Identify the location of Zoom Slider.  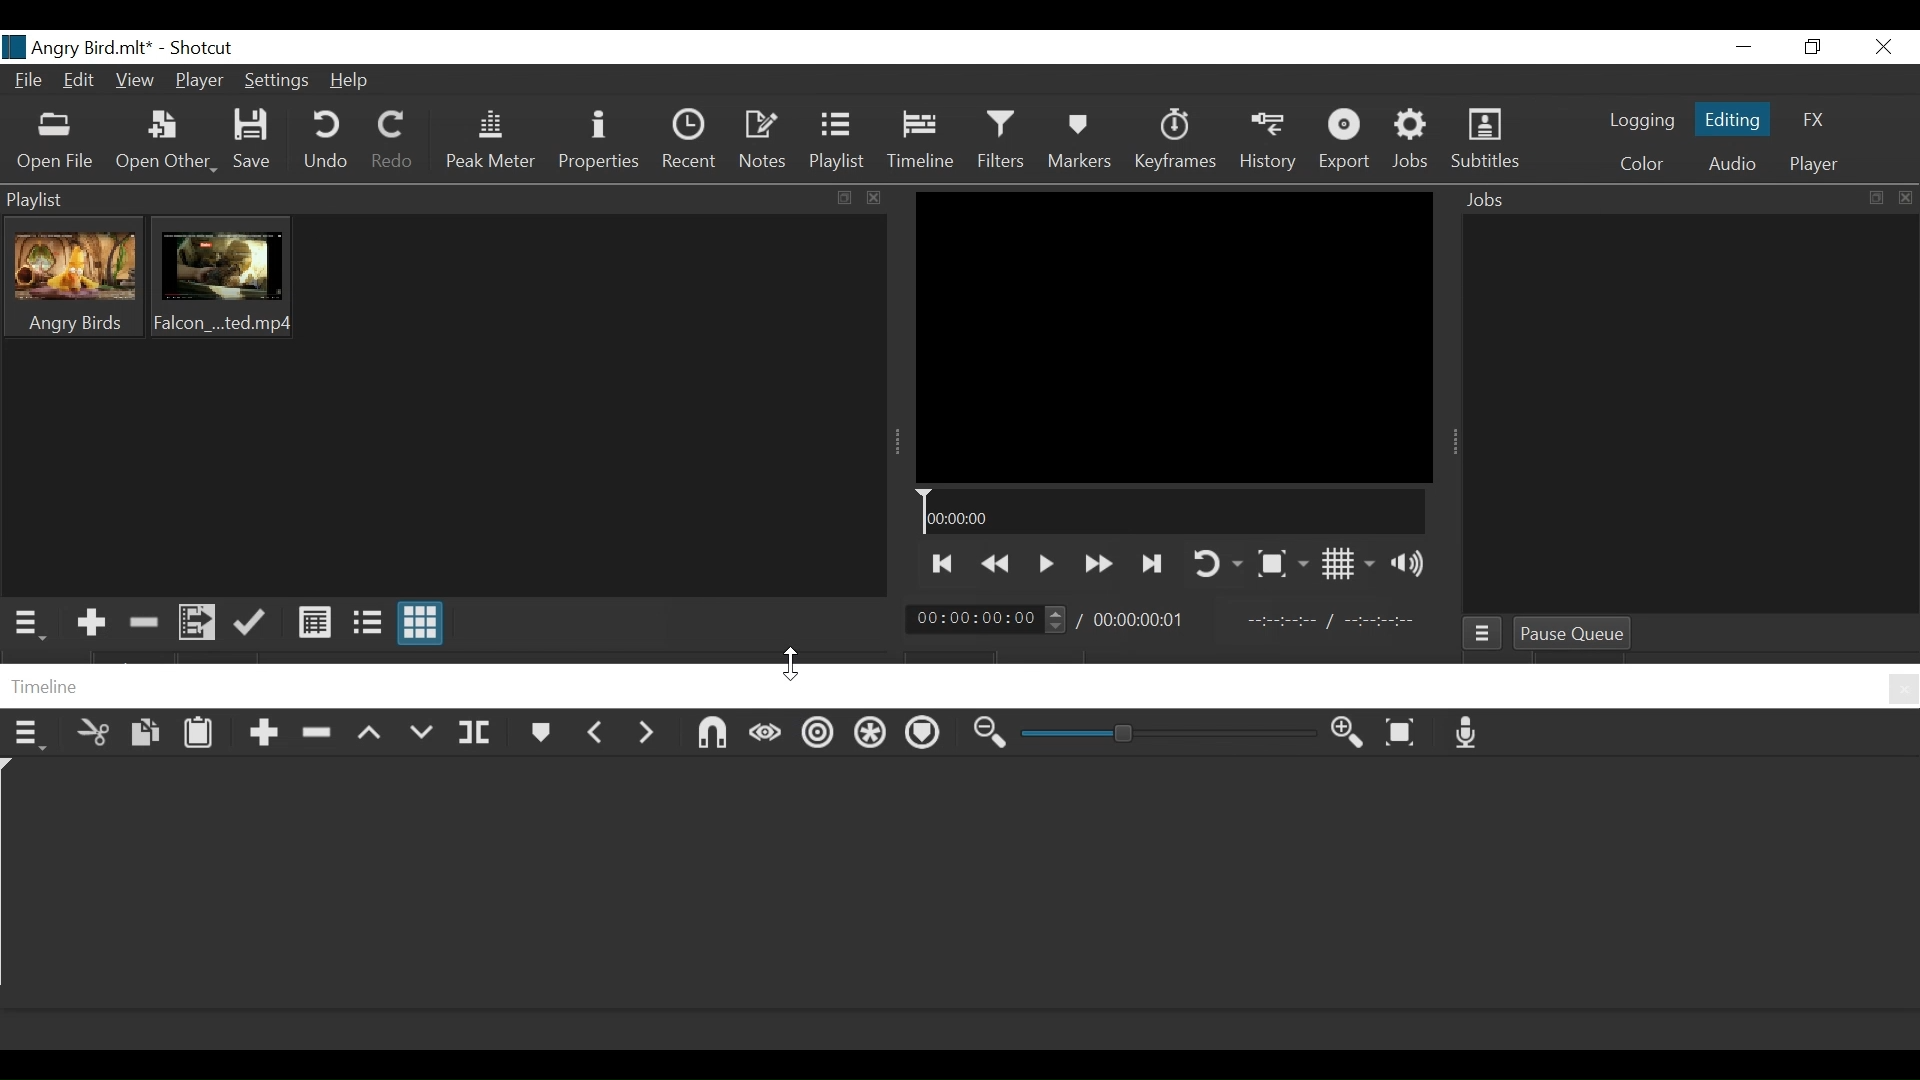
(1163, 735).